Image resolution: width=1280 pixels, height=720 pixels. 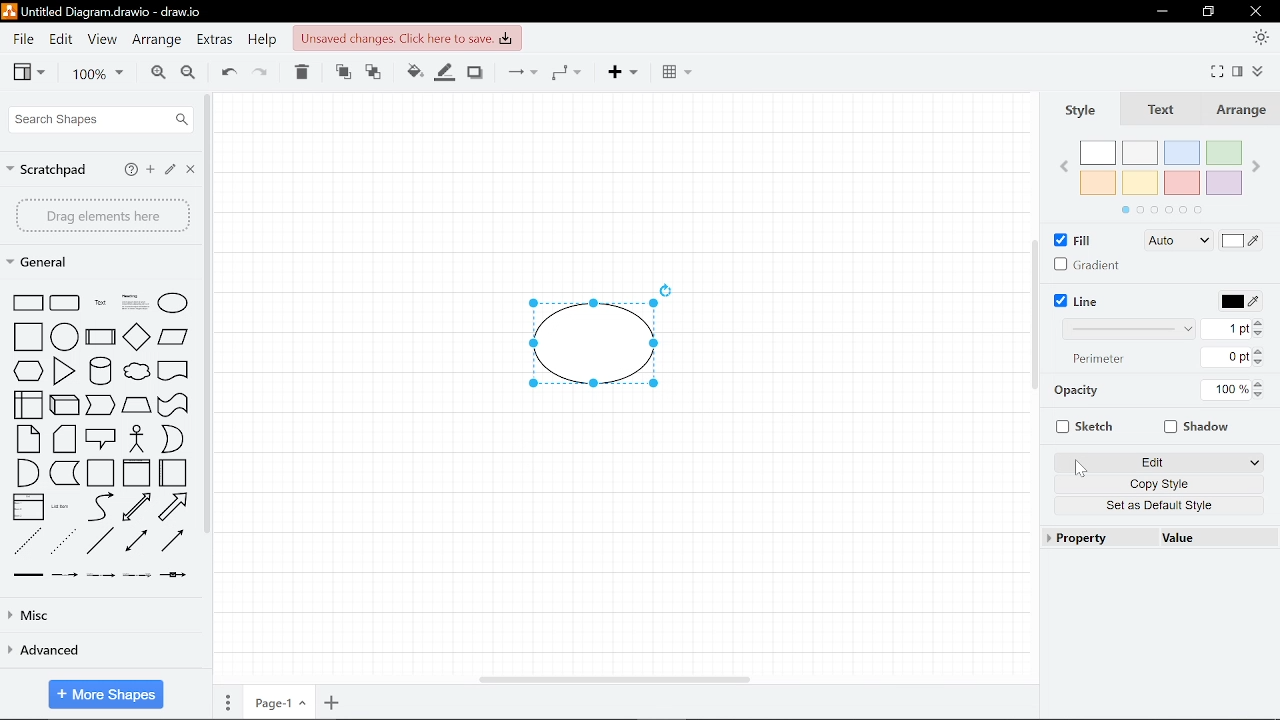 What do you see at coordinates (1192, 425) in the screenshot?
I see `Shadow` at bounding box center [1192, 425].